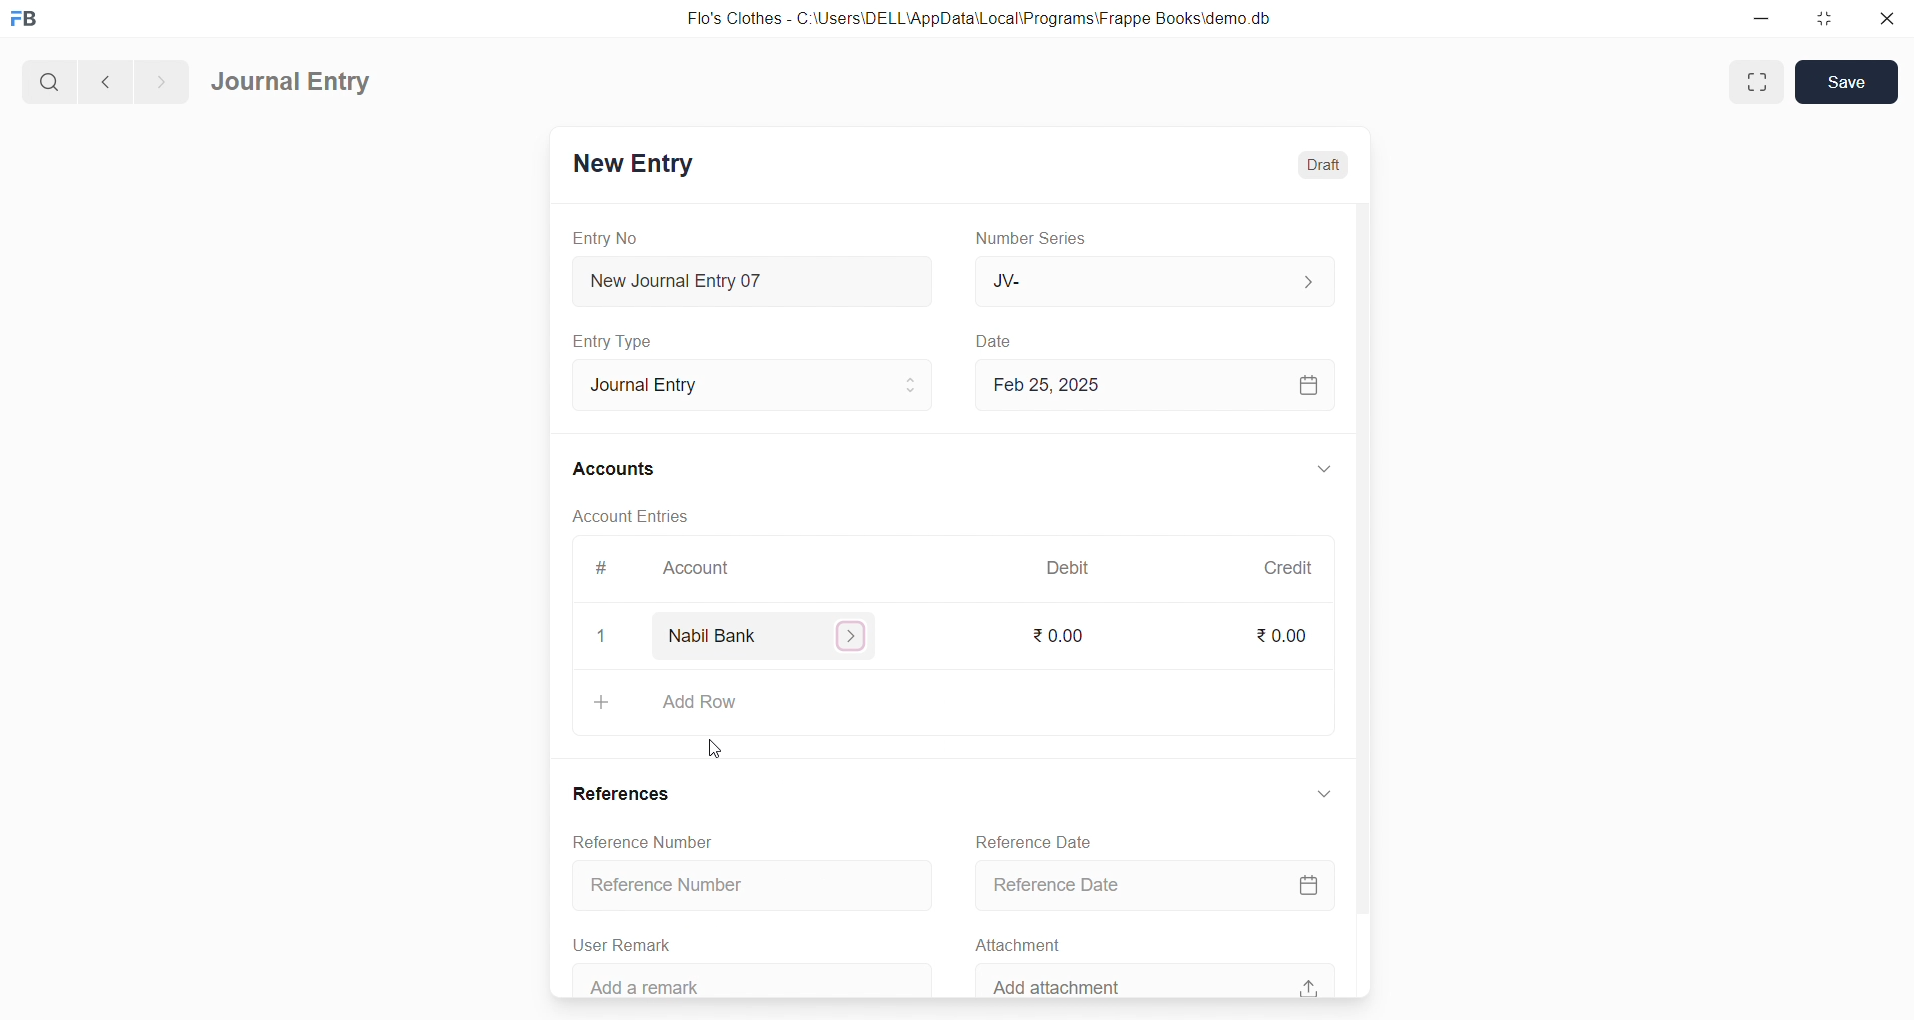 The image size is (1914, 1020). Describe the element at coordinates (1323, 470) in the screenshot. I see `expand/collapse` at that location.